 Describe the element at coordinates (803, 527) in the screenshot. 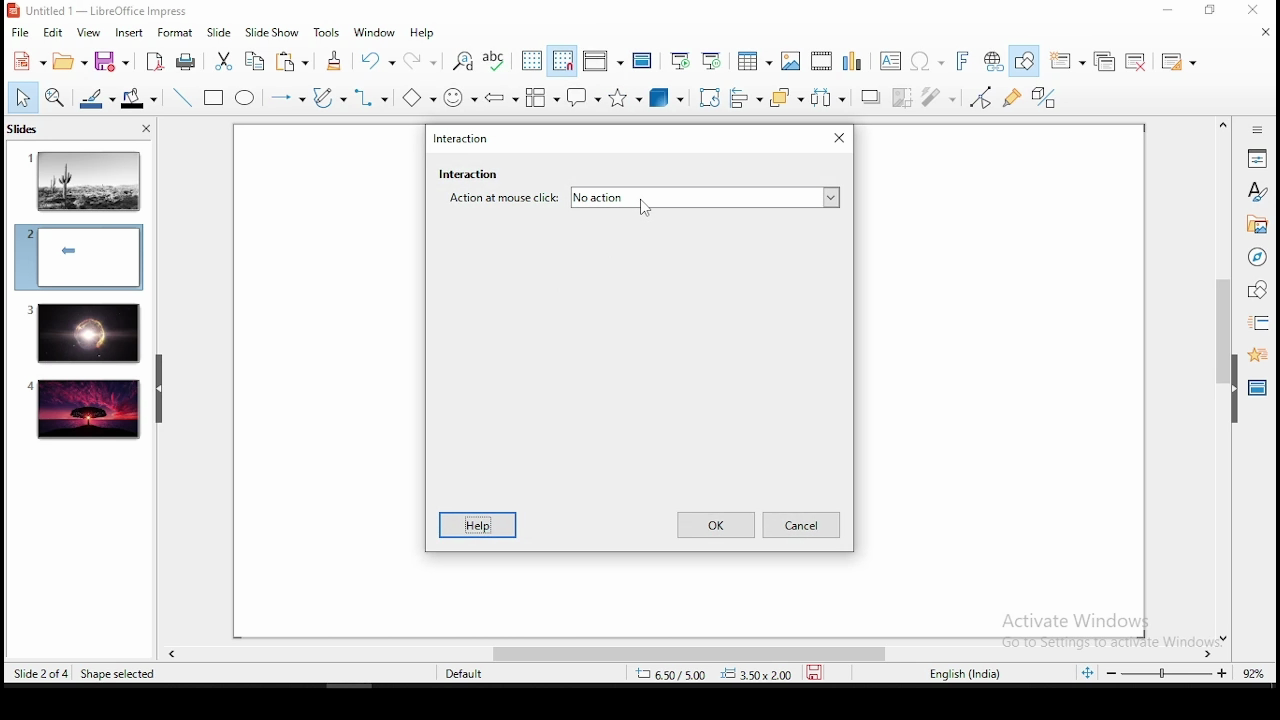

I see `Cancel` at that location.